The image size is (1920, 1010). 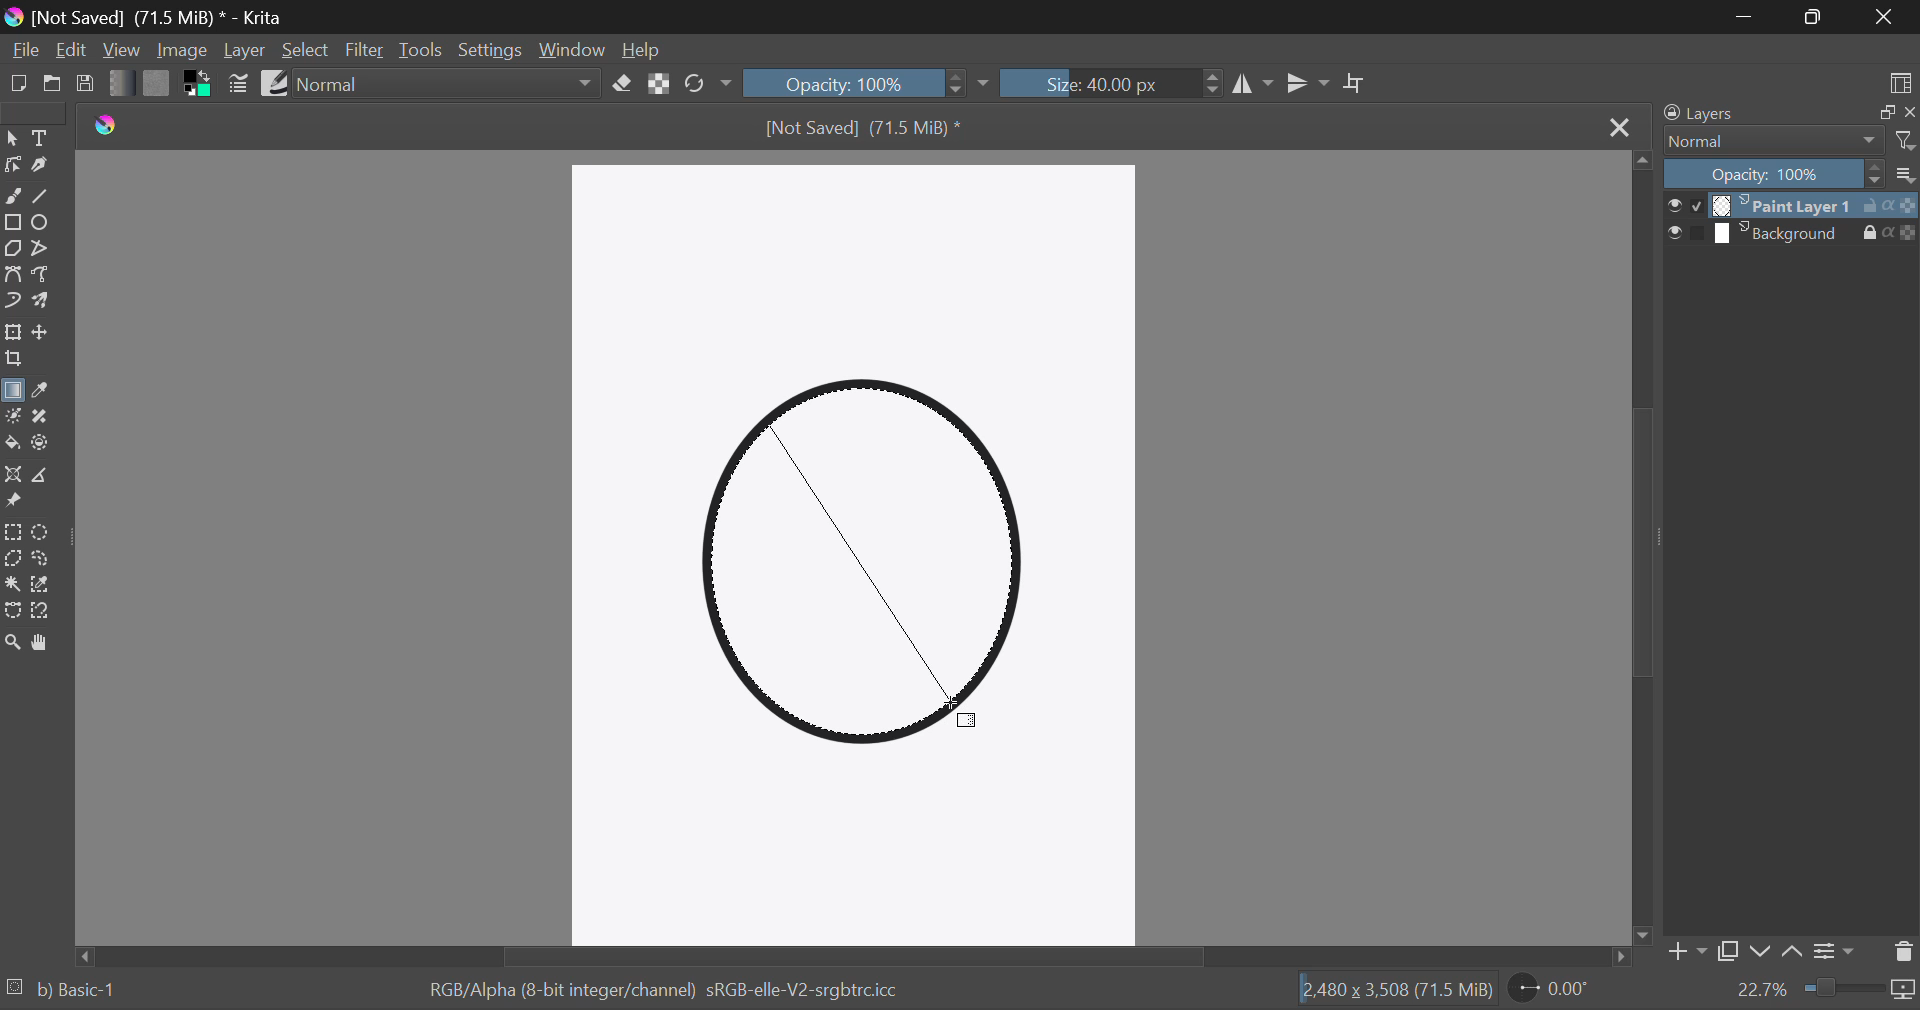 What do you see at coordinates (12, 558) in the screenshot?
I see `Polygon Selection Tool` at bounding box center [12, 558].